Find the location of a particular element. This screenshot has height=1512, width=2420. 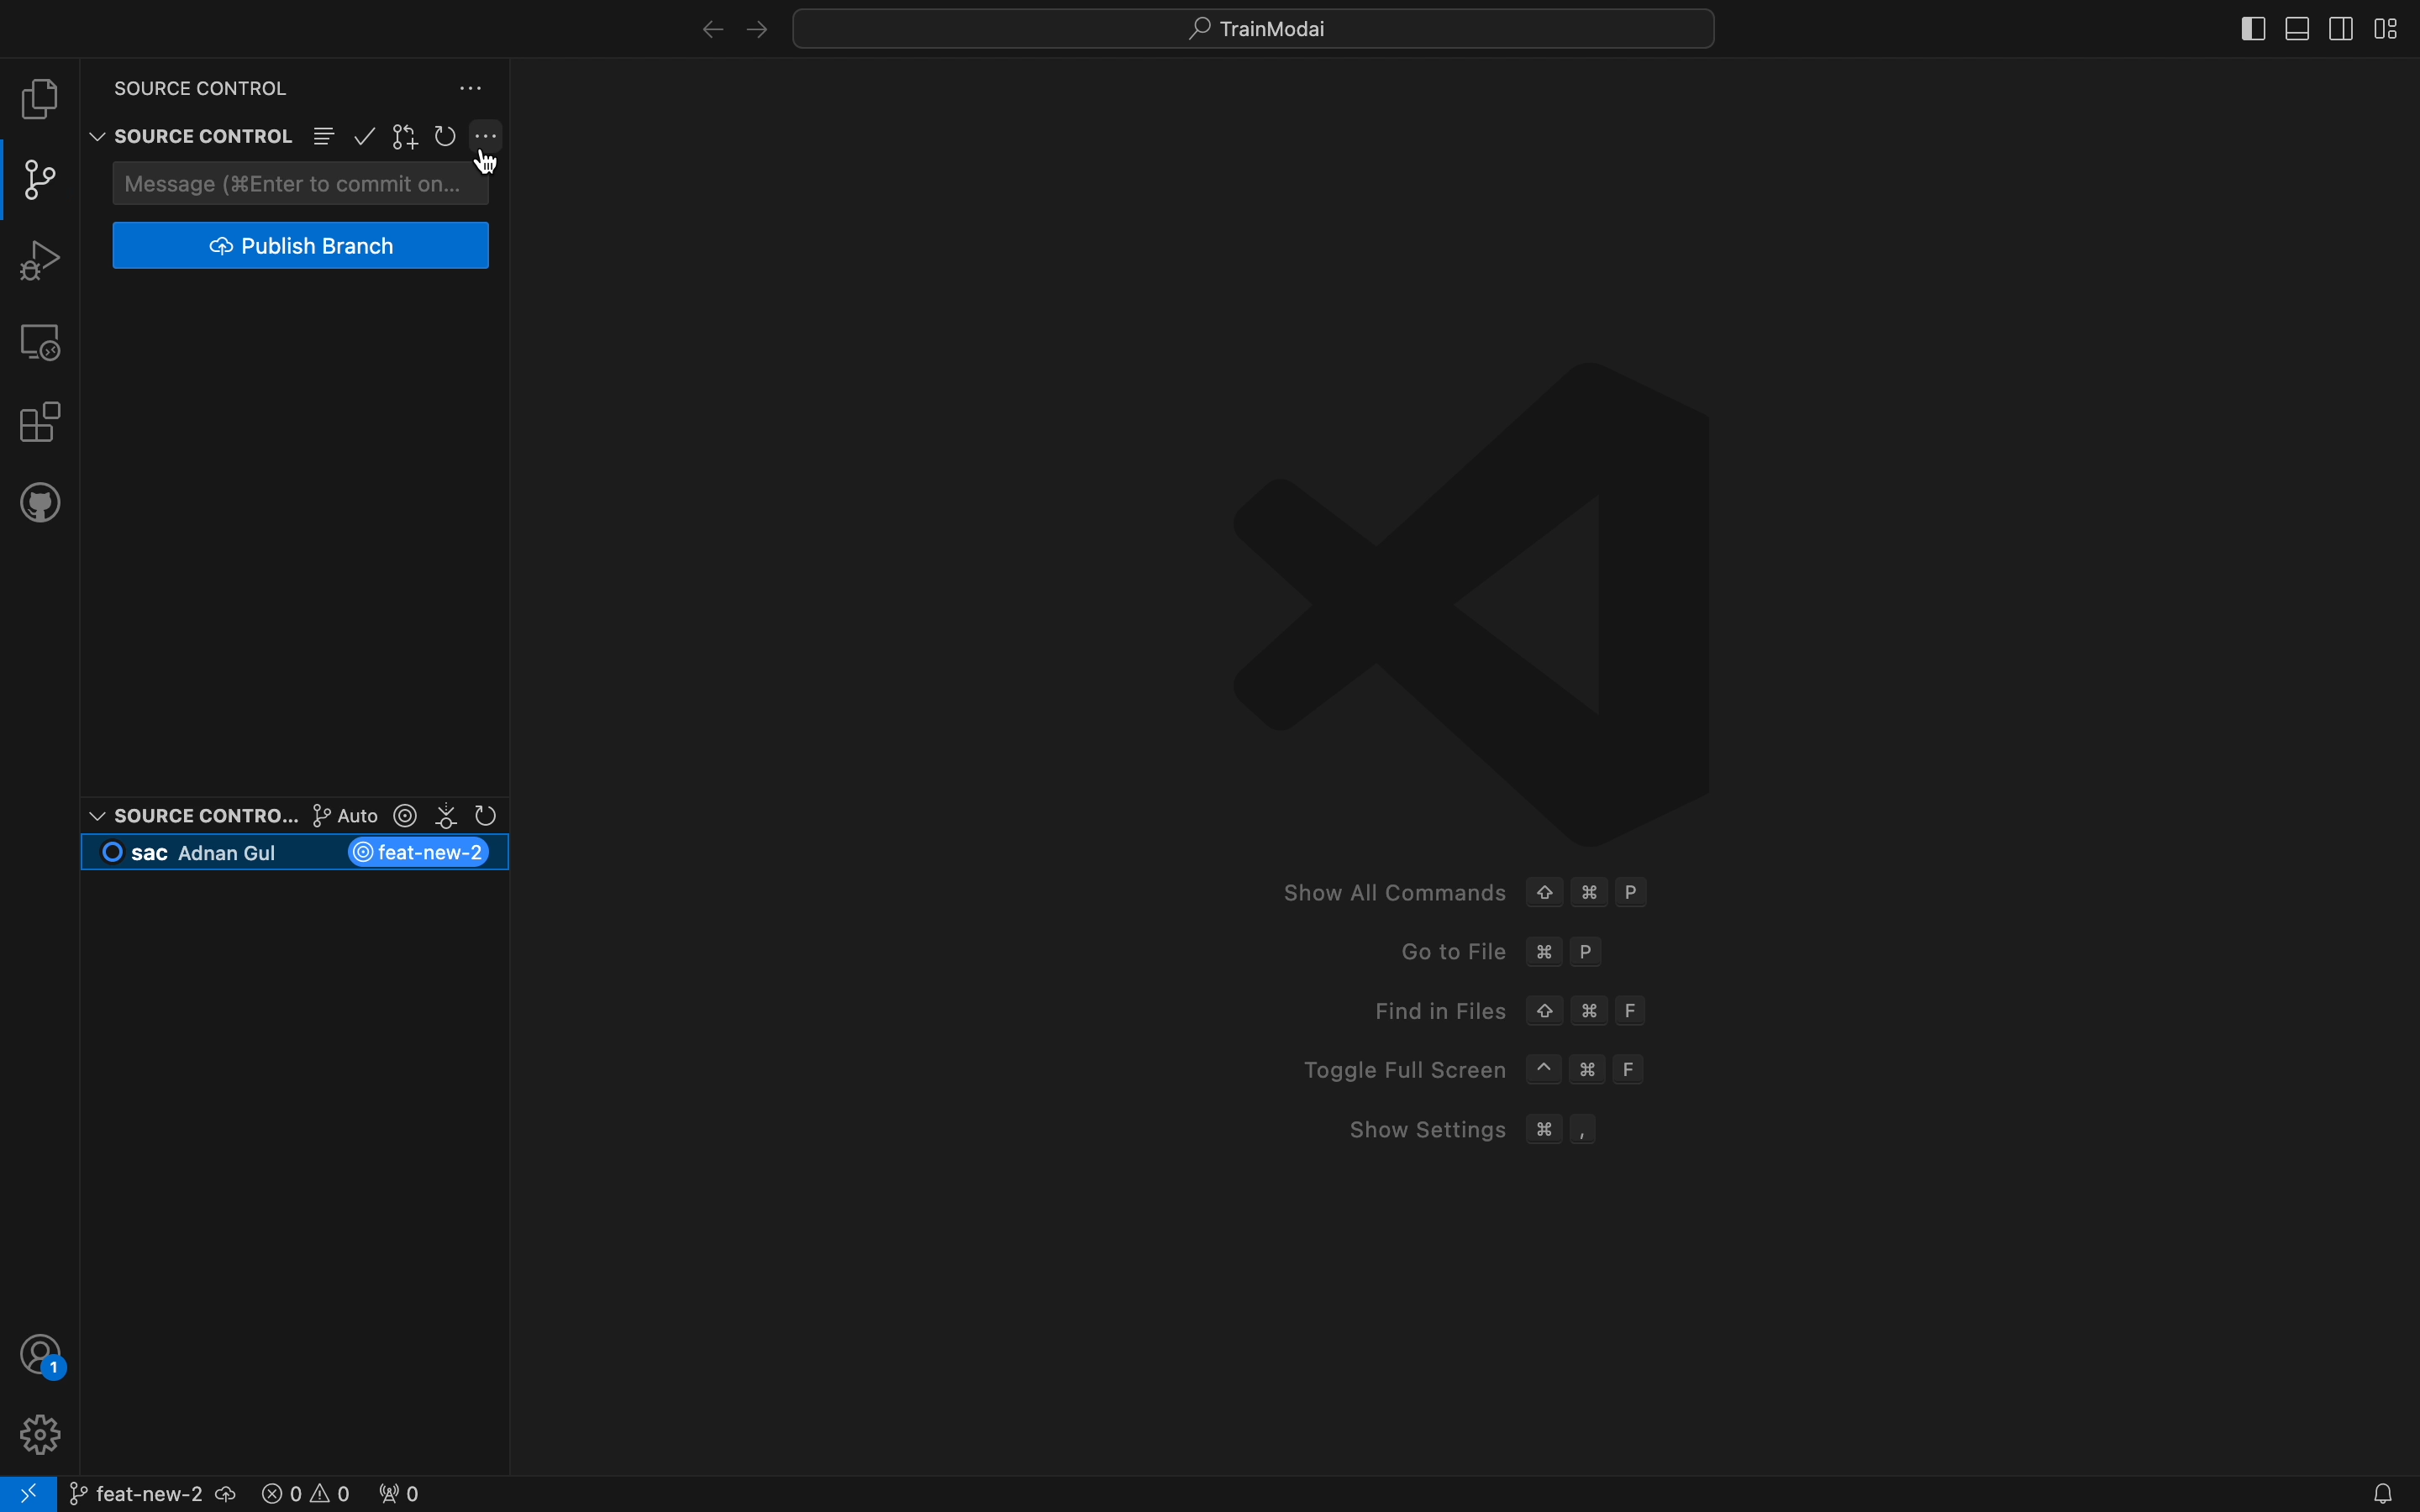

VScode logo is located at coordinates (1465, 597).